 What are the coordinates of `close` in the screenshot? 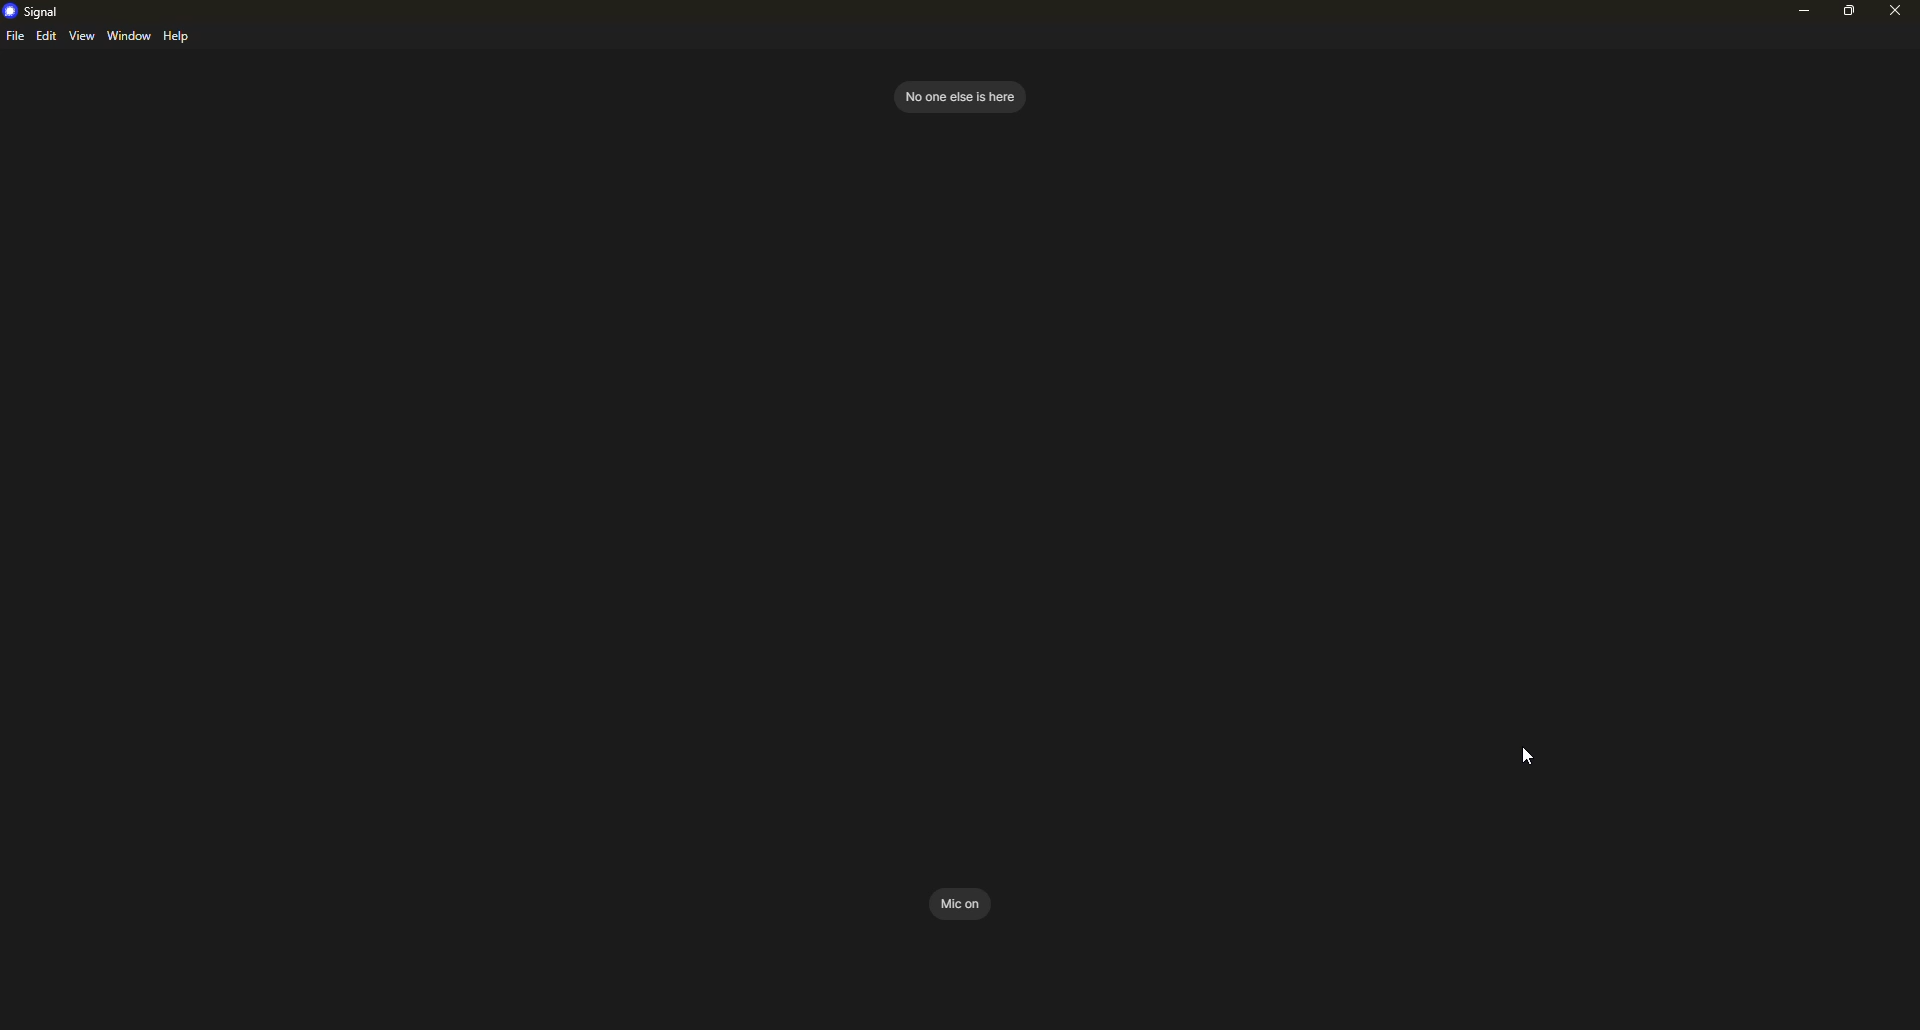 It's located at (1894, 11).